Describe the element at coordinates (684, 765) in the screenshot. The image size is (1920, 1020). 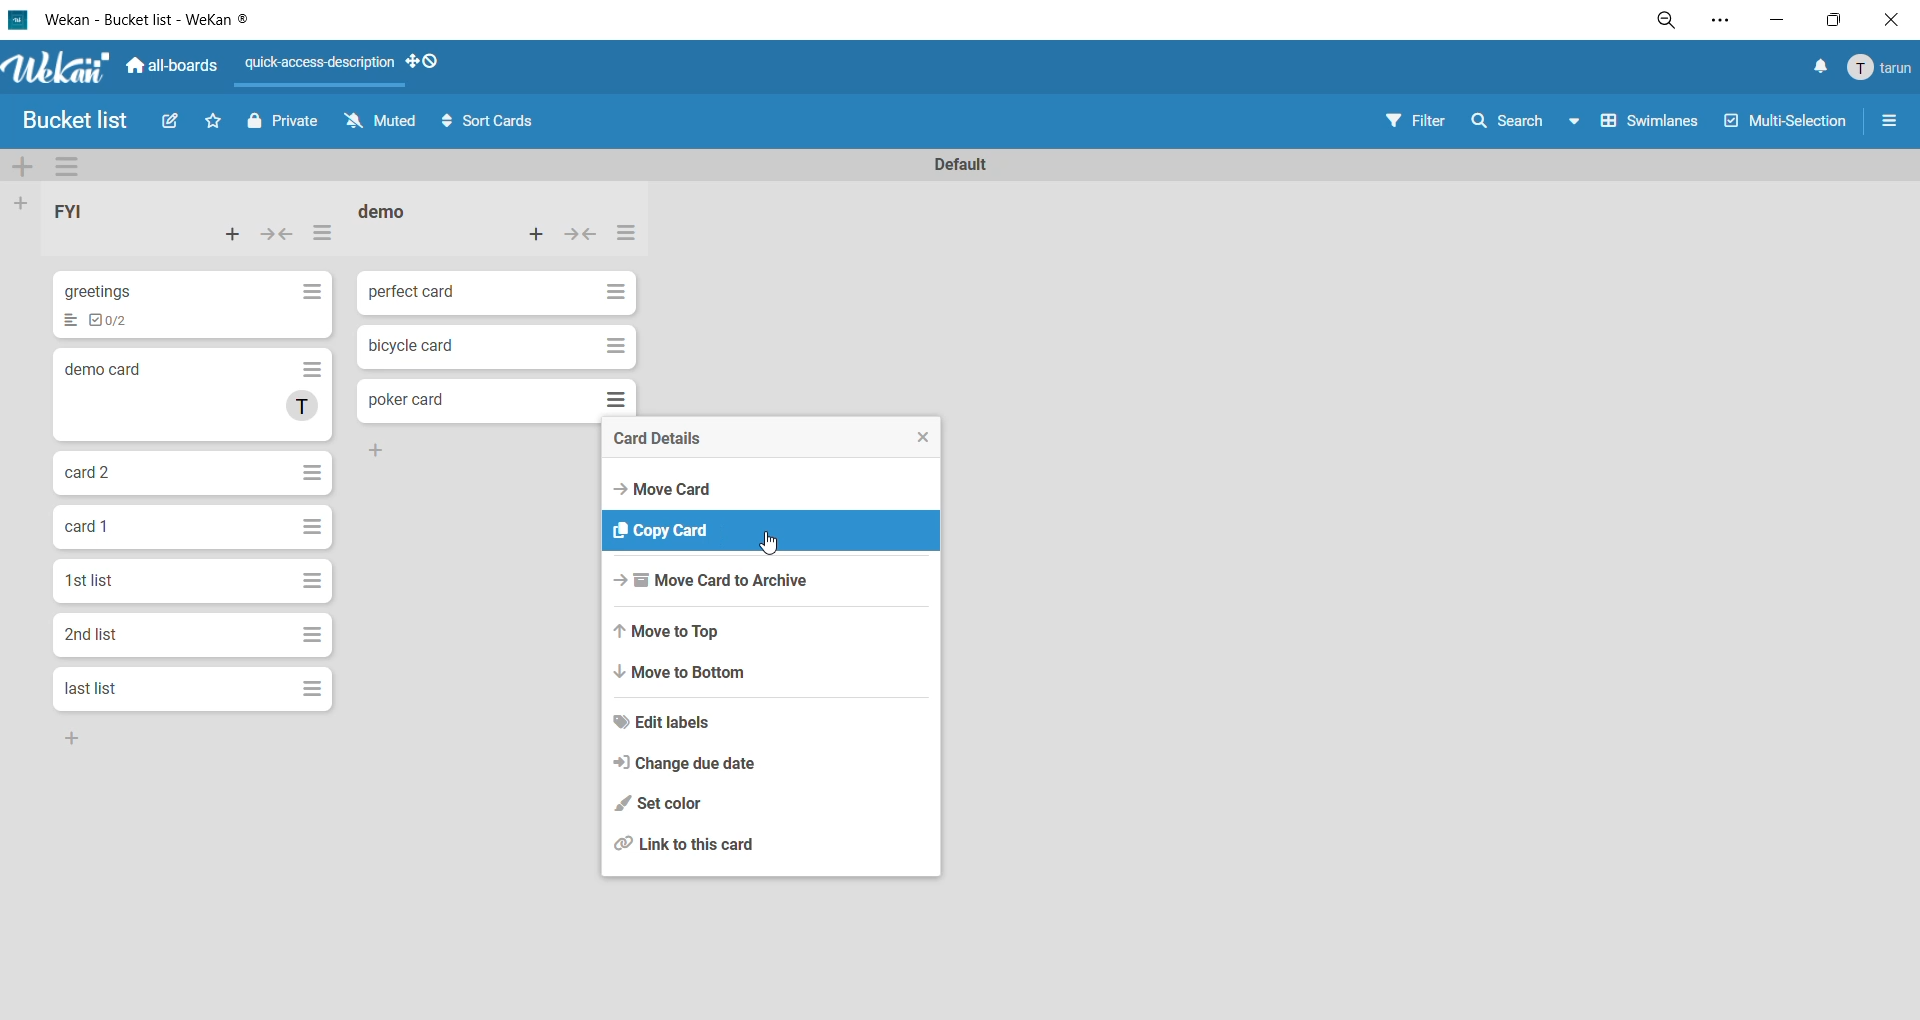
I see `change due date` at that location.